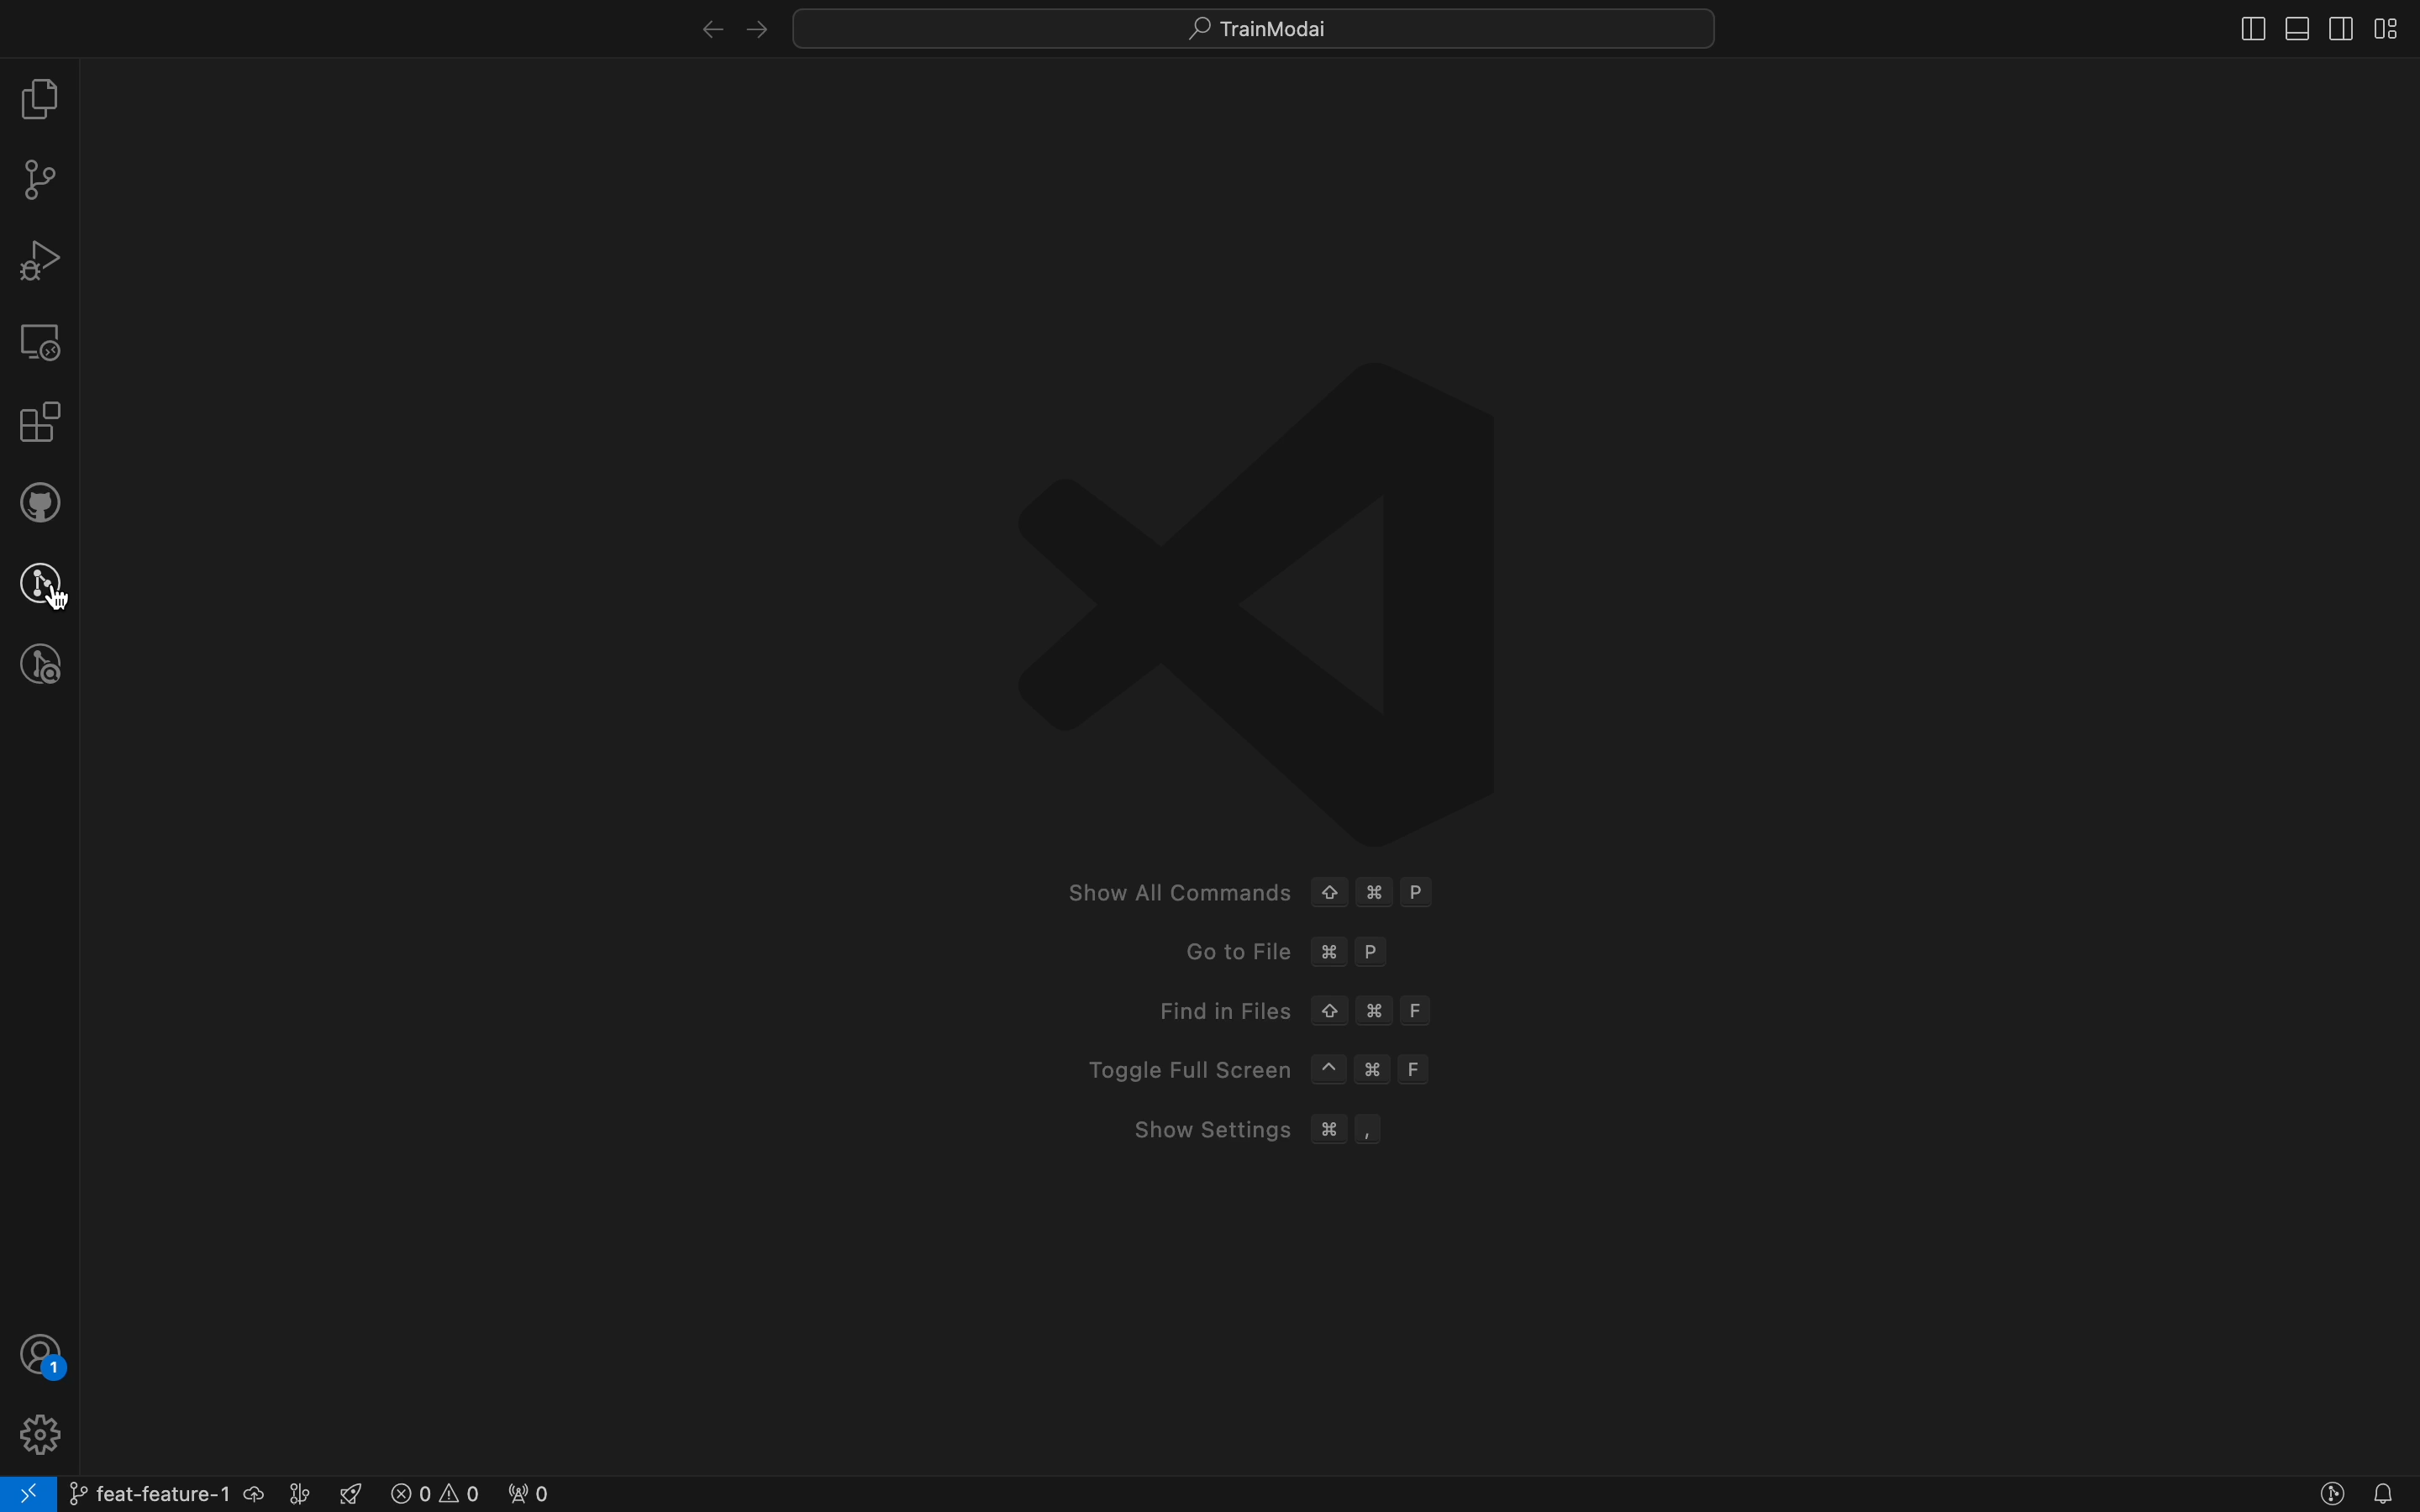  Describe the element at coordinates (39, 421) in the screenshot. I see `Extensions` at that location.